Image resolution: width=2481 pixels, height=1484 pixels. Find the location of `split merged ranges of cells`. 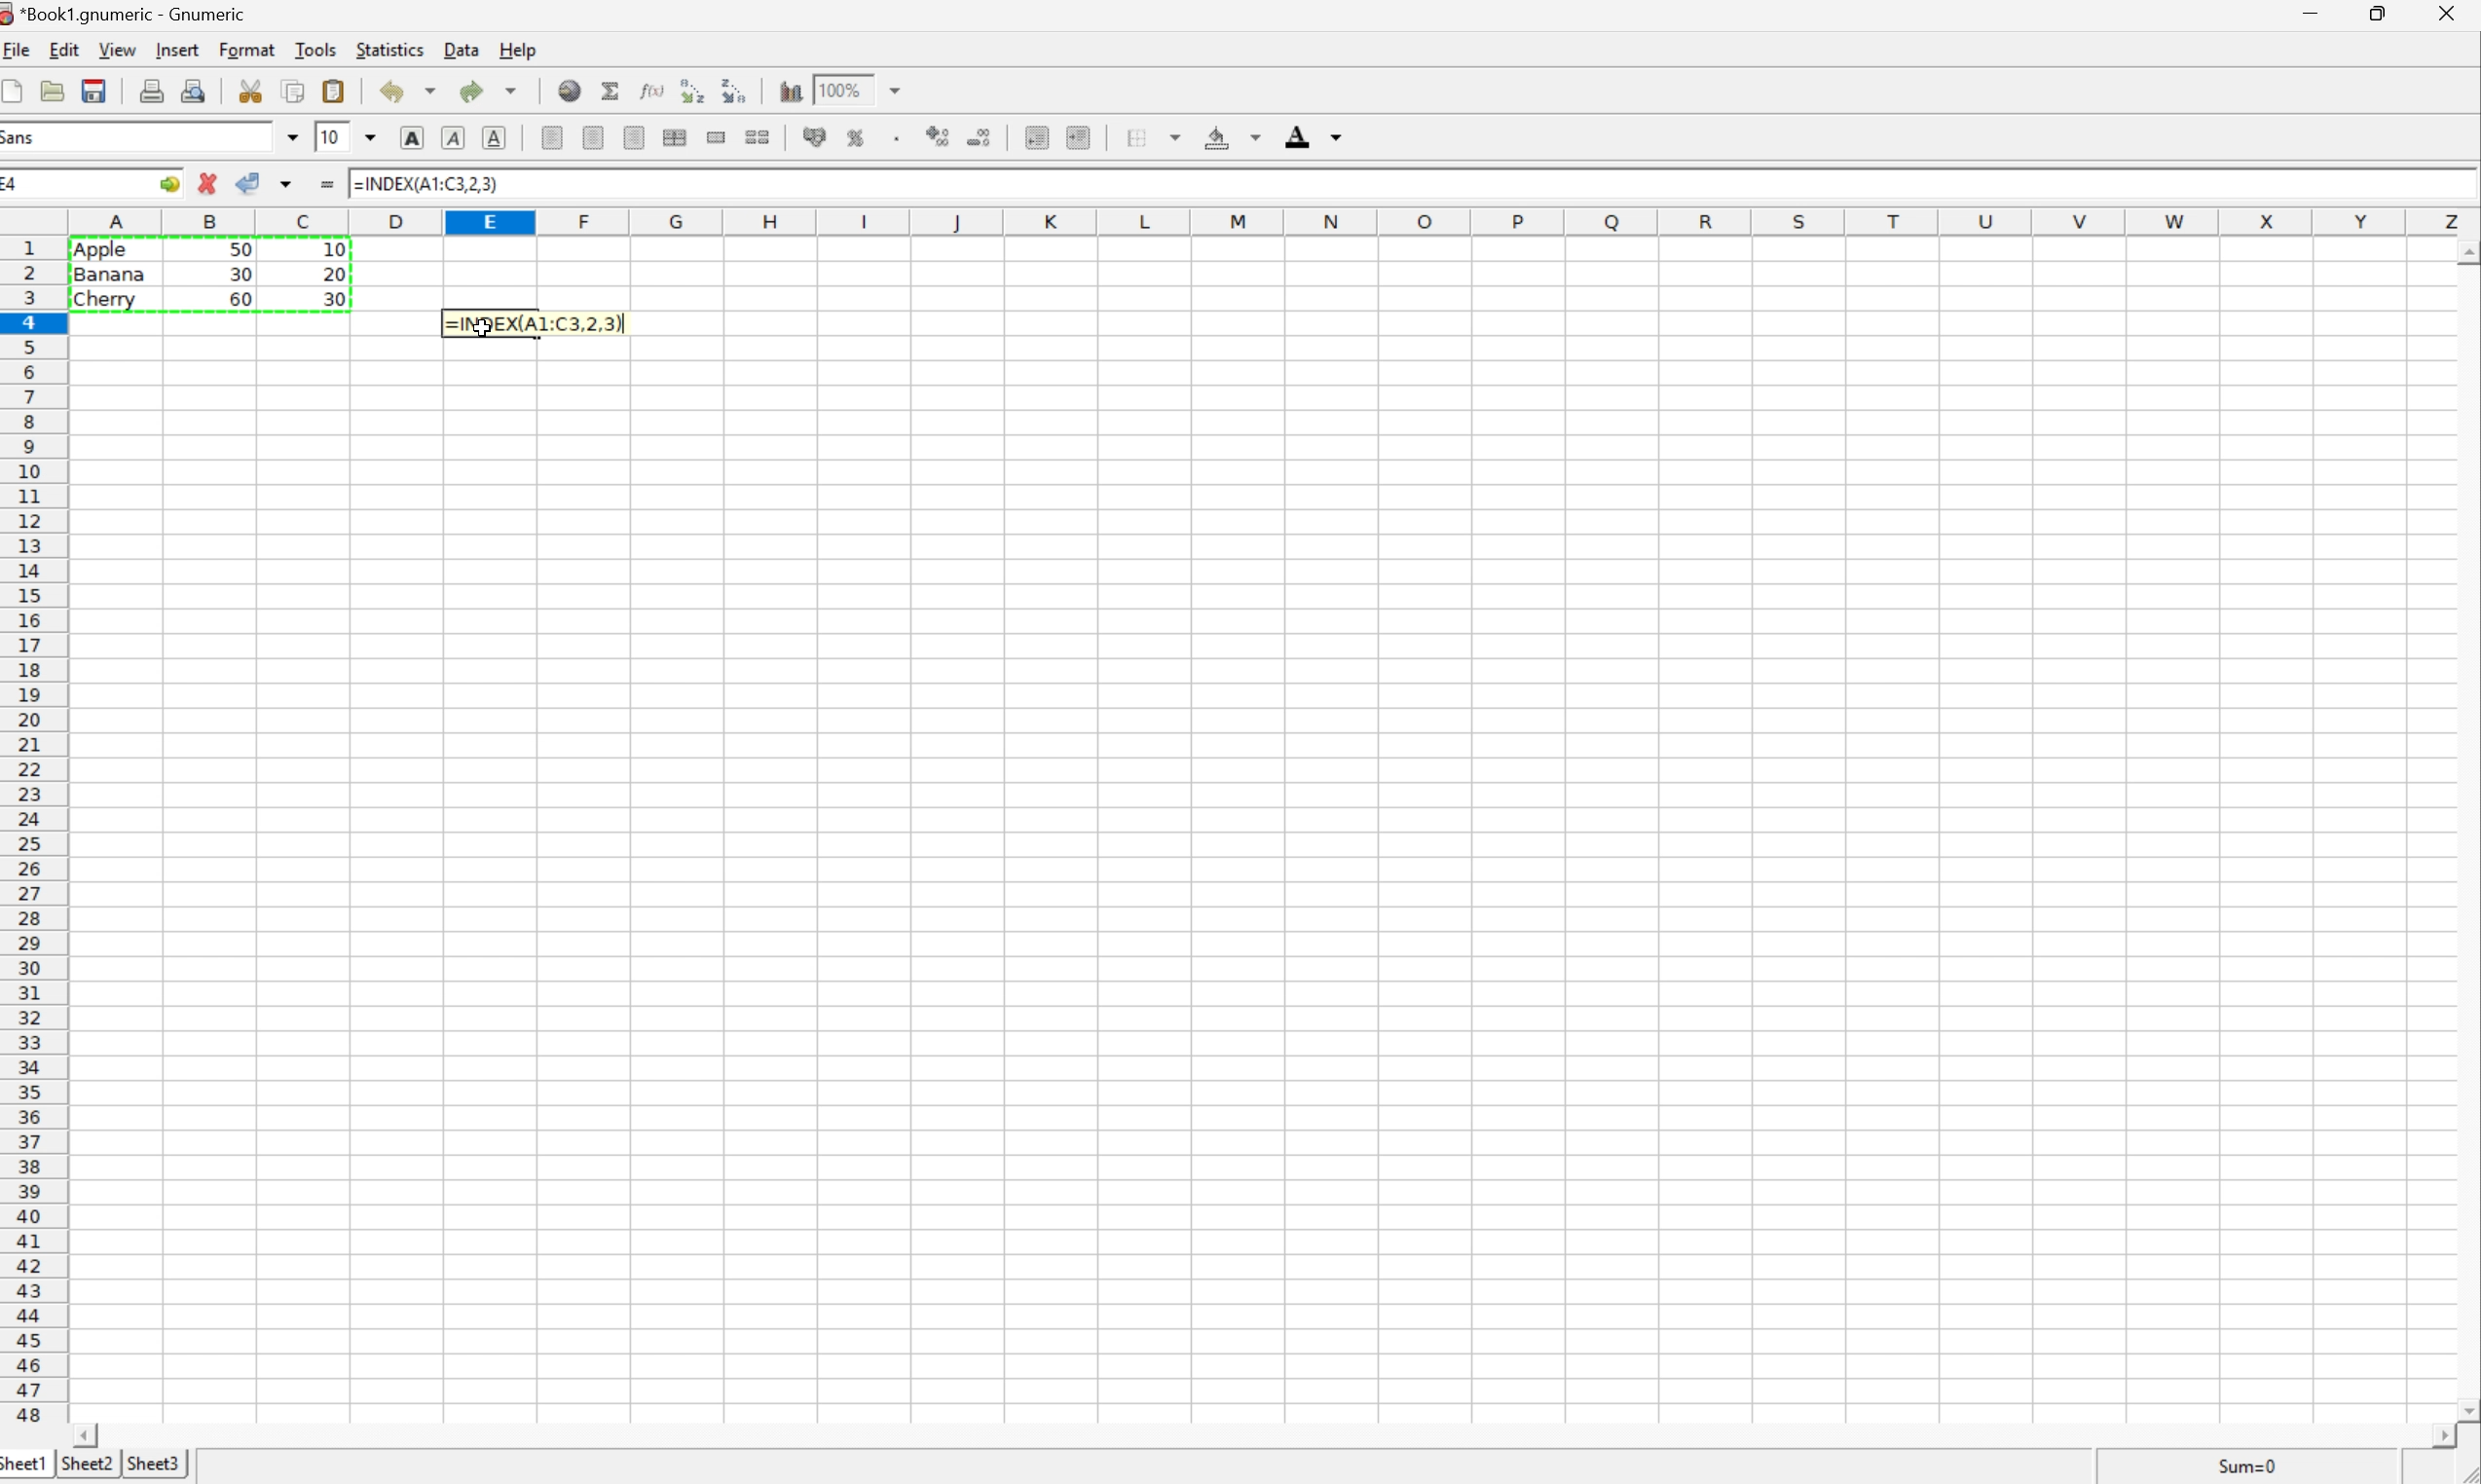

split merged ranges of cells is located at coordinates (760, 137).